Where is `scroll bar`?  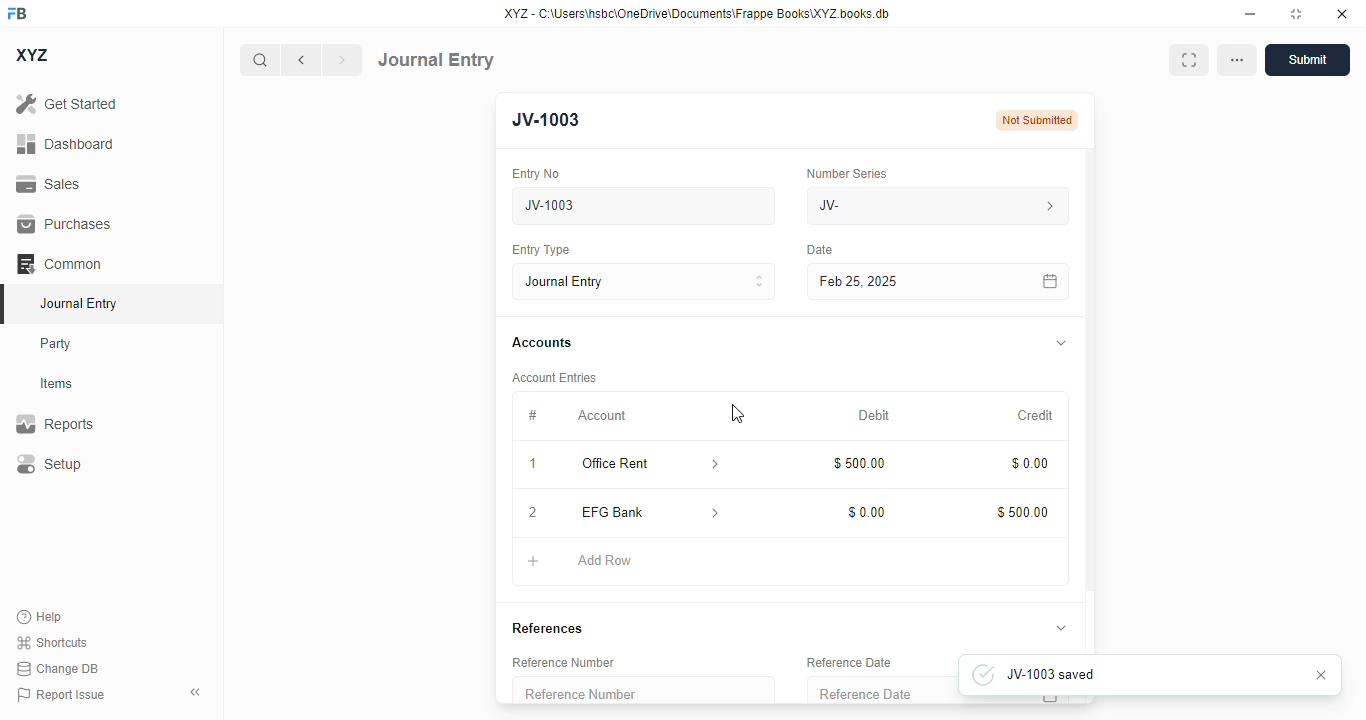
scroll bar is located at coordinates (1092, 400).